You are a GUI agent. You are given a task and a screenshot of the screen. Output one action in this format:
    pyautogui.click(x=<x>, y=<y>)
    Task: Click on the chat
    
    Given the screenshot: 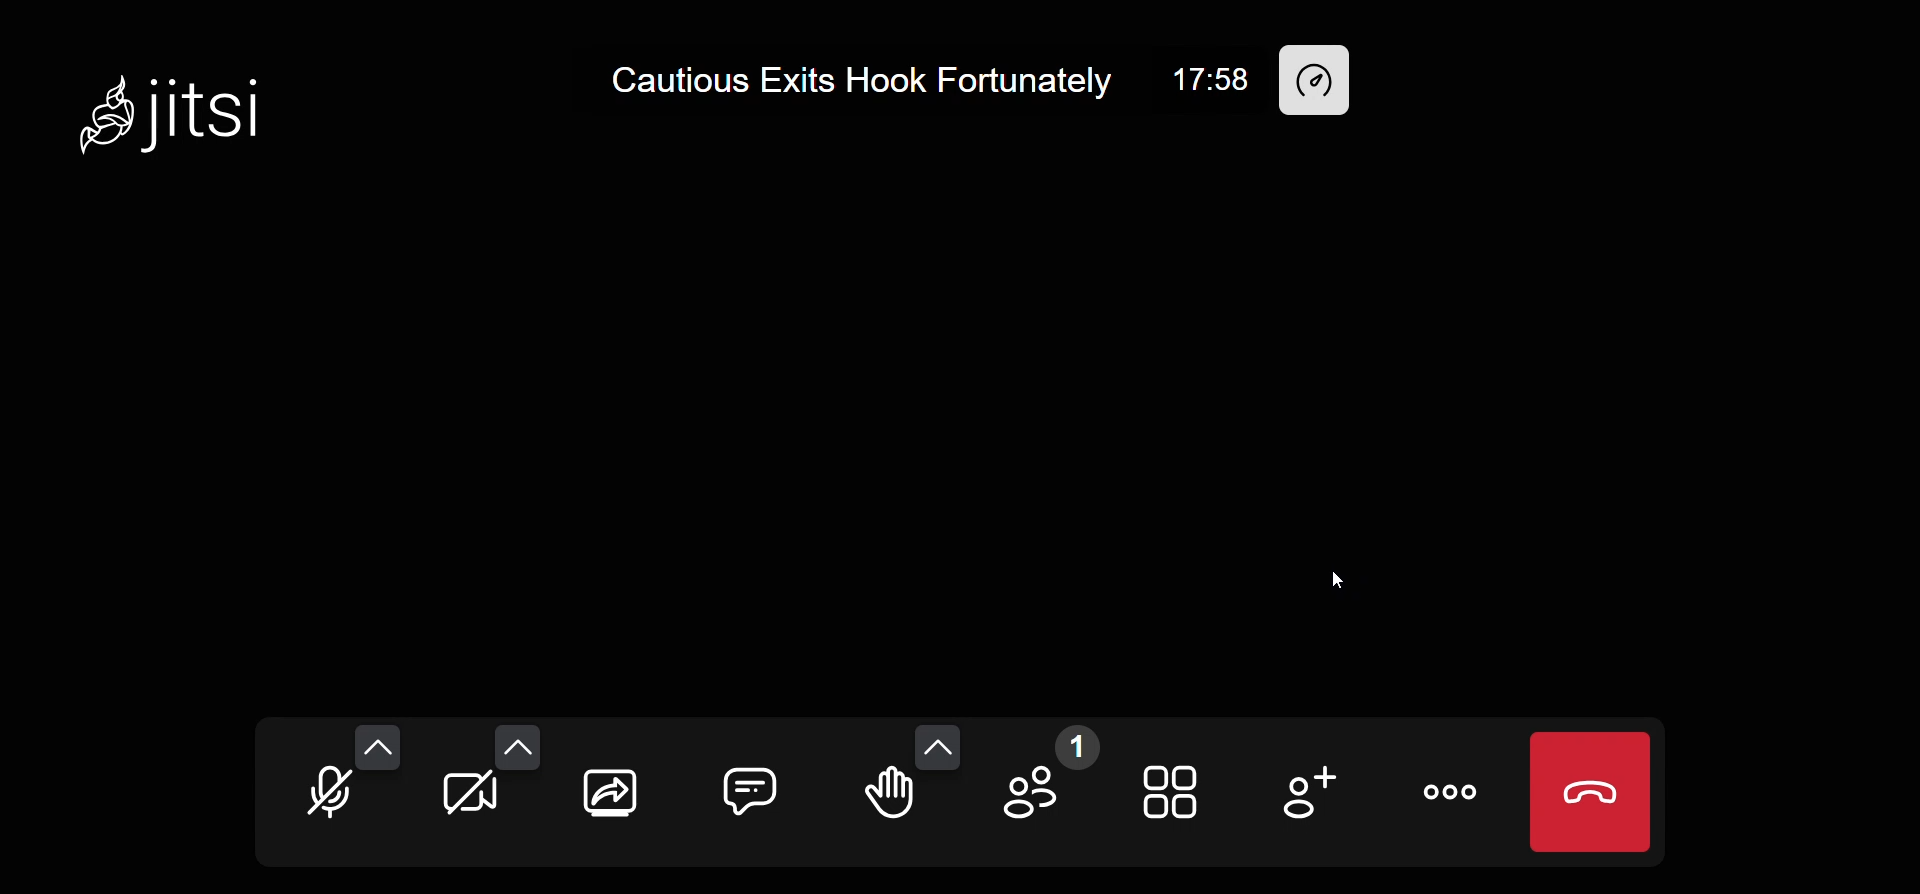 What is the action you would take?
    pyautogui.click(x=757, y=785)
    